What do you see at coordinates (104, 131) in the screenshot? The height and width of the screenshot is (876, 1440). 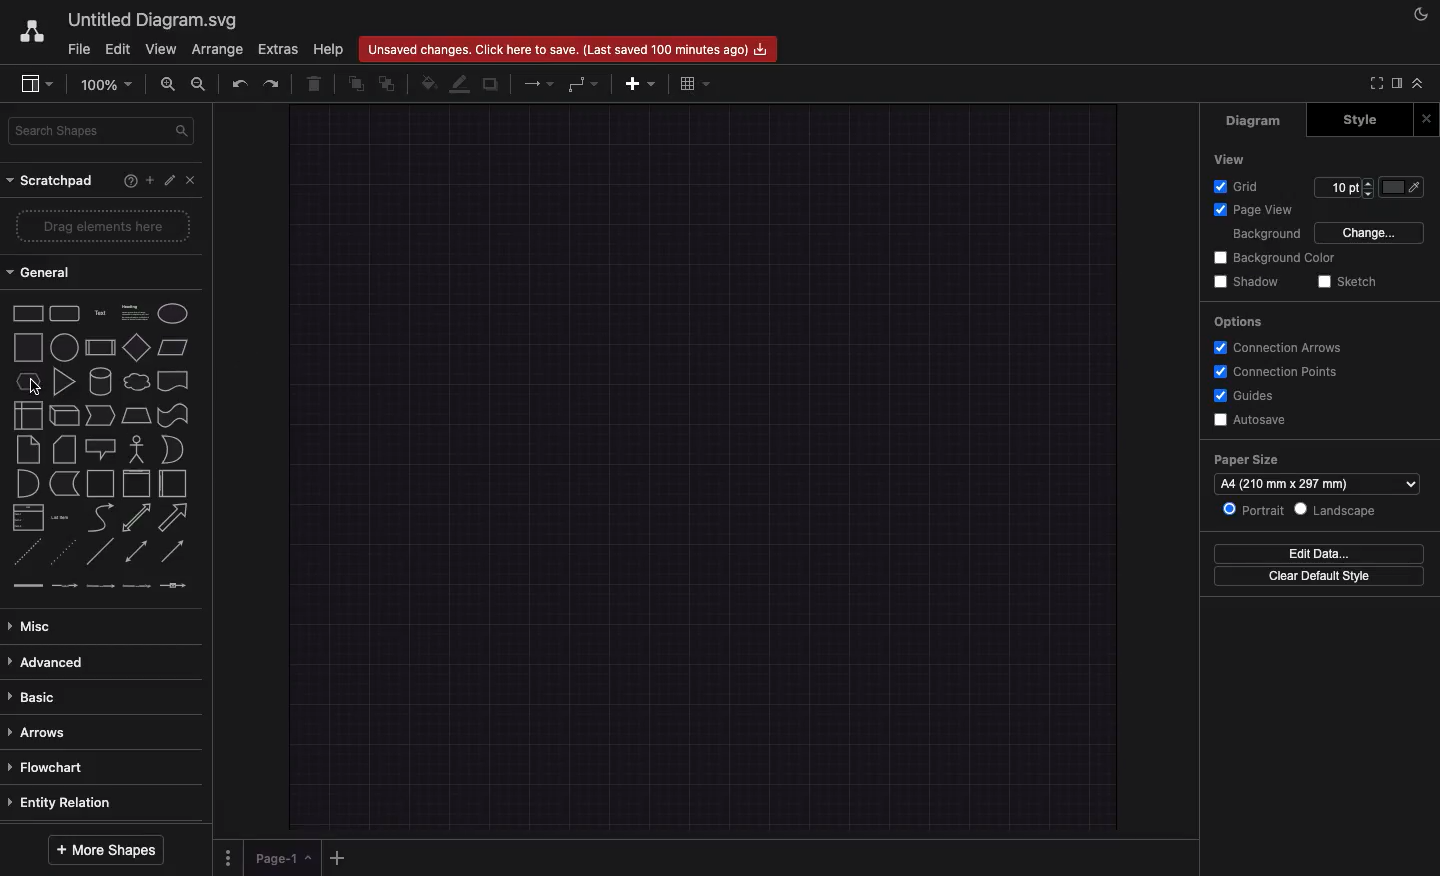 I see `Search shapes` at bounding box center [104, 131].